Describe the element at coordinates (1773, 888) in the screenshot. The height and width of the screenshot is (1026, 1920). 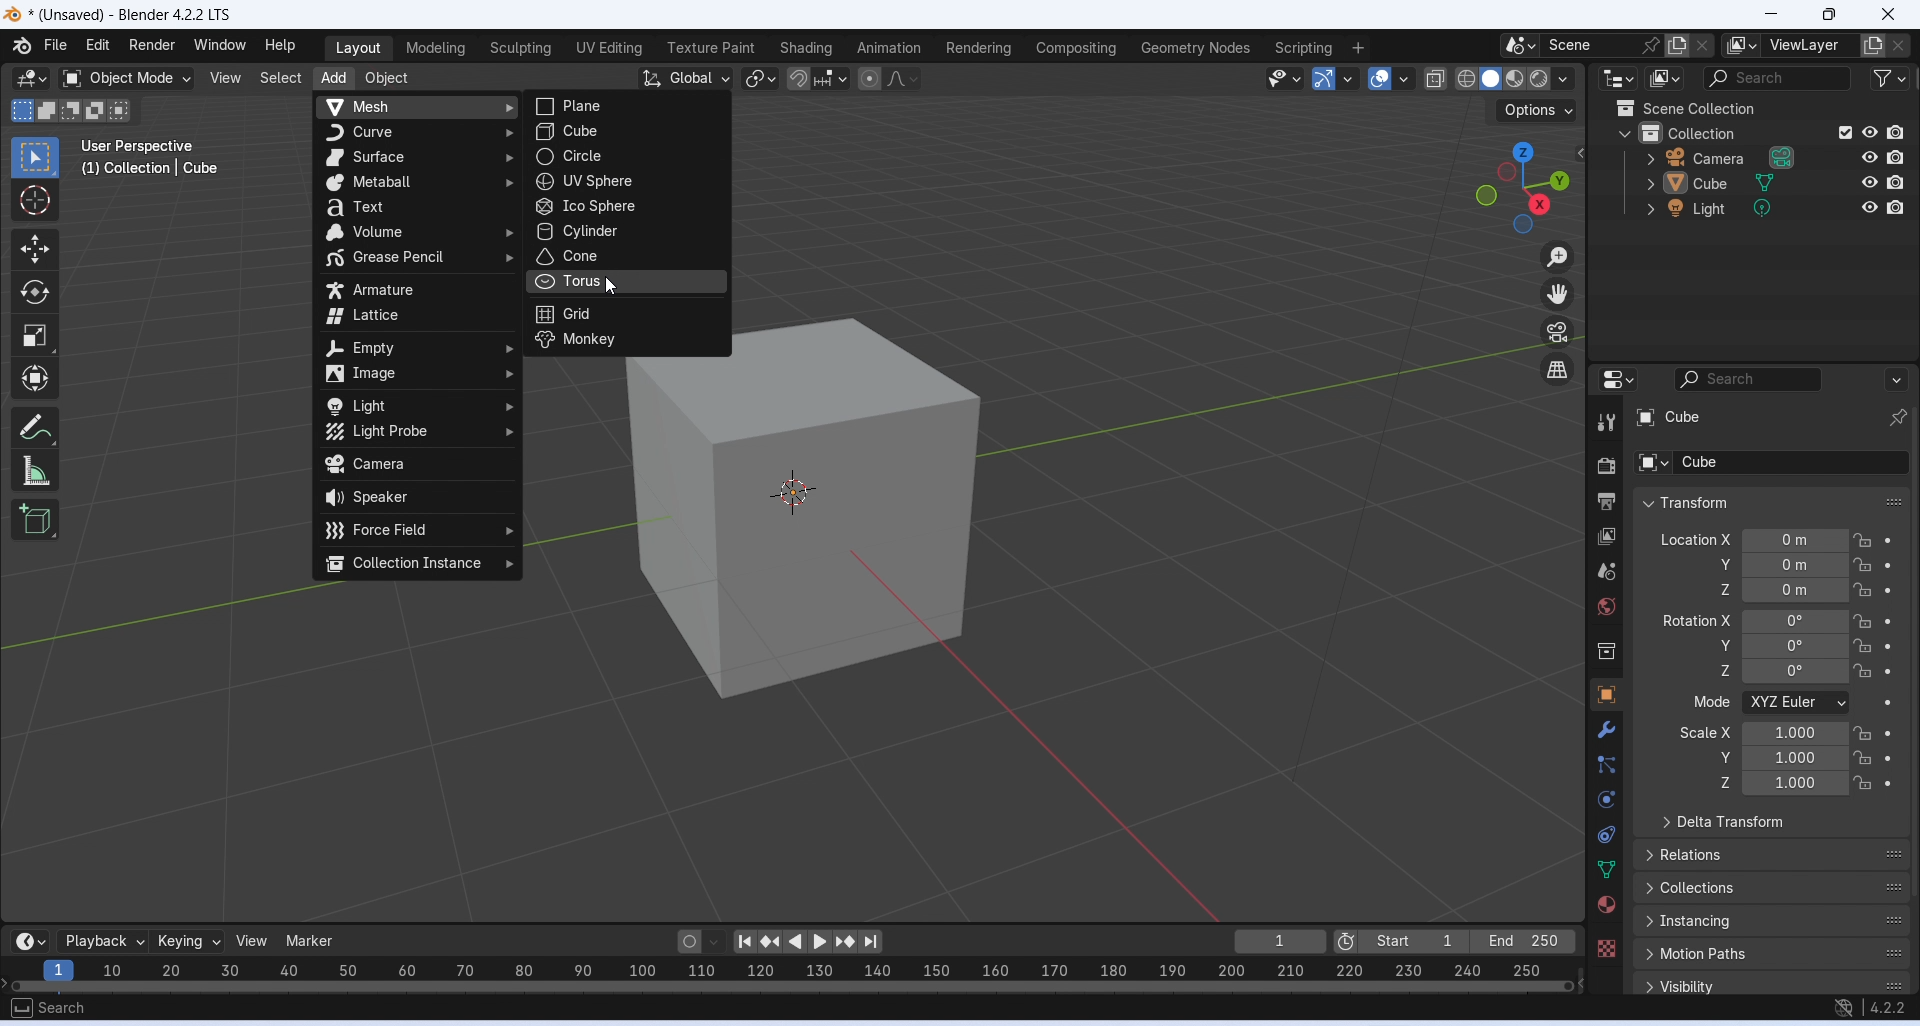
I see `Collections` at that location.